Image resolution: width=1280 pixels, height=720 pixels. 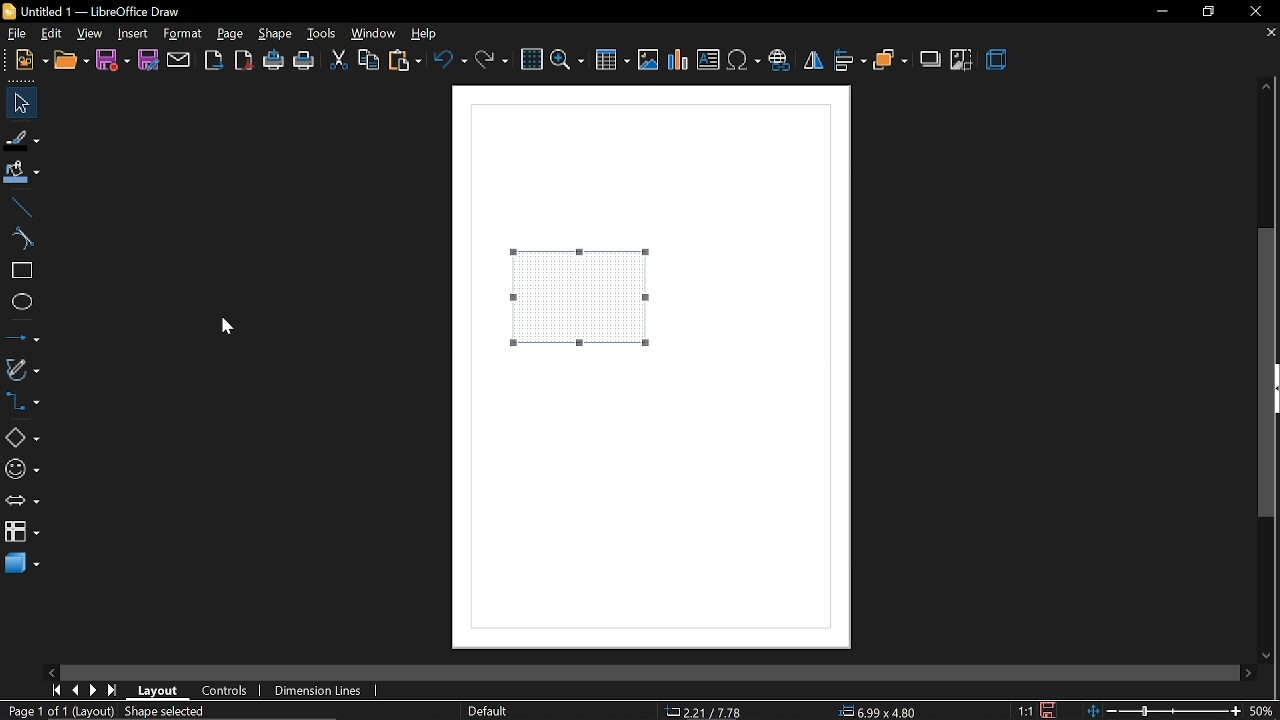 What do you see at coordinates (167, 711) in the screenshot?
I see `selection info` at bounding box center [167, 711].